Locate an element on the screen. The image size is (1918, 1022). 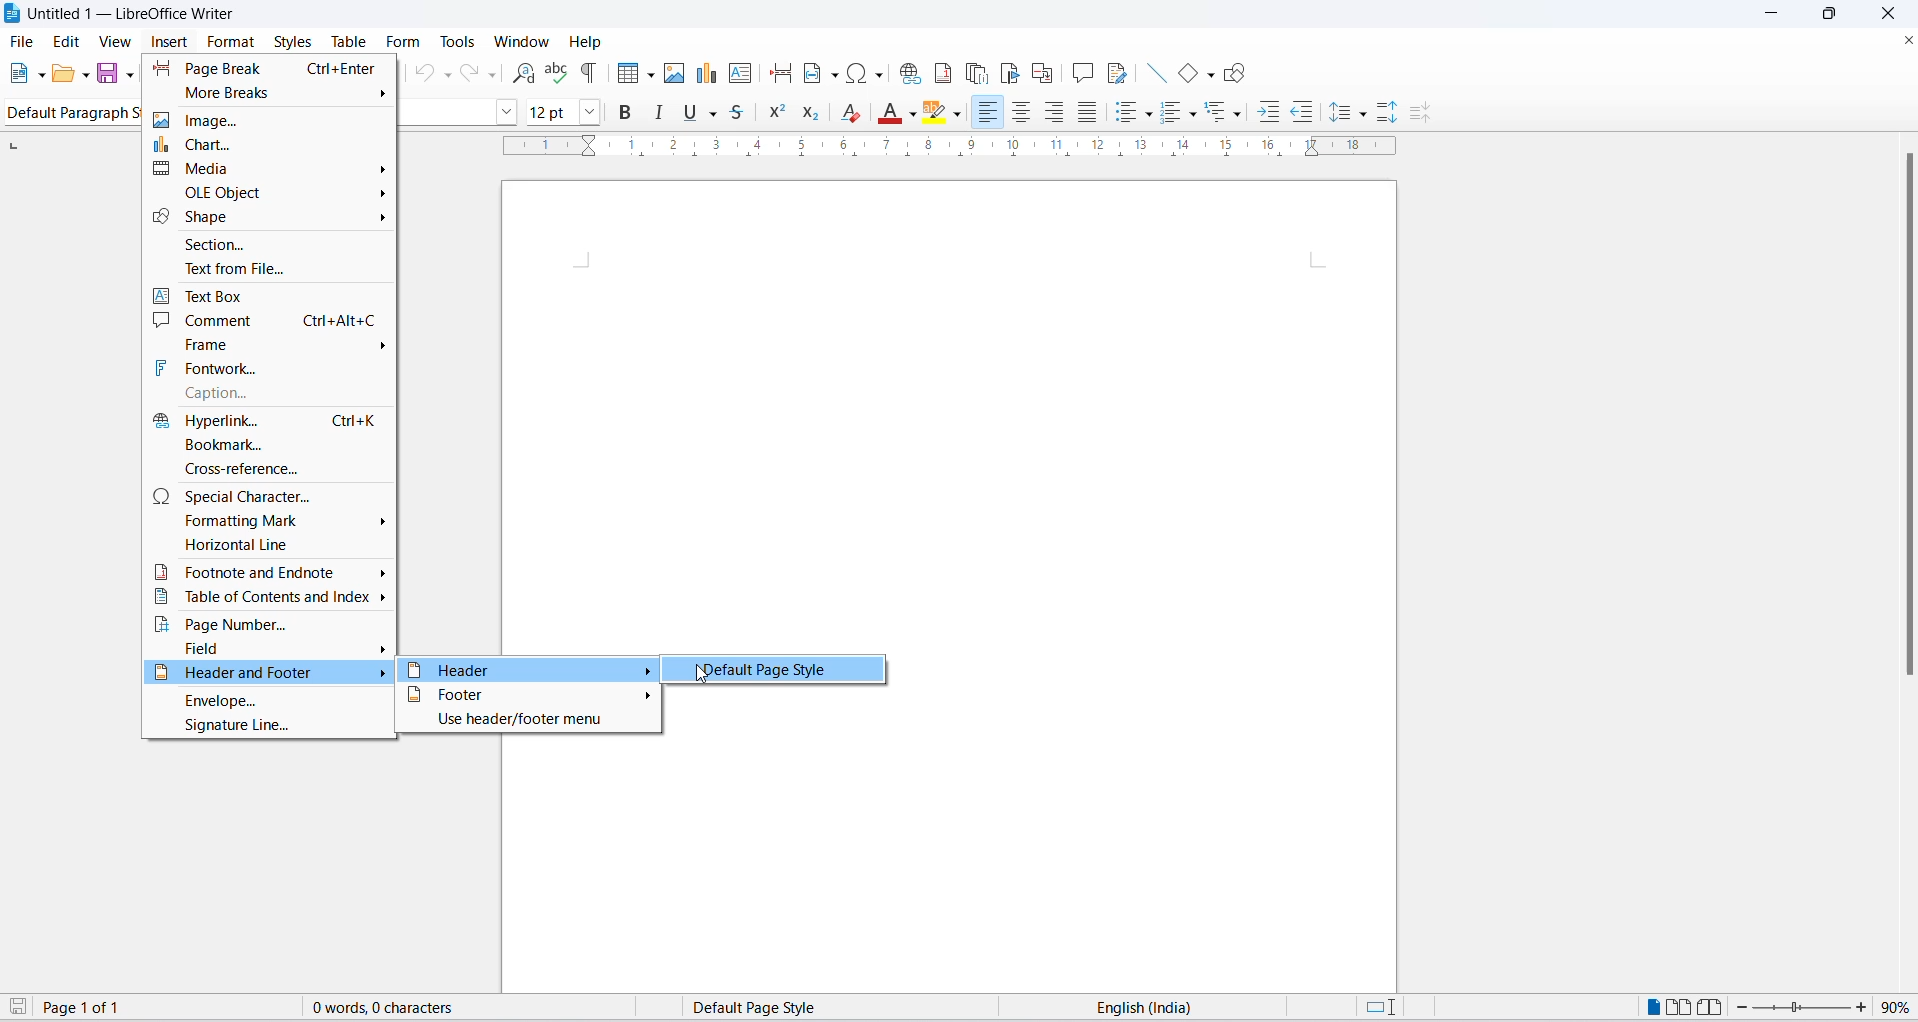
decrease indent is located at coordinates (1305, 112).